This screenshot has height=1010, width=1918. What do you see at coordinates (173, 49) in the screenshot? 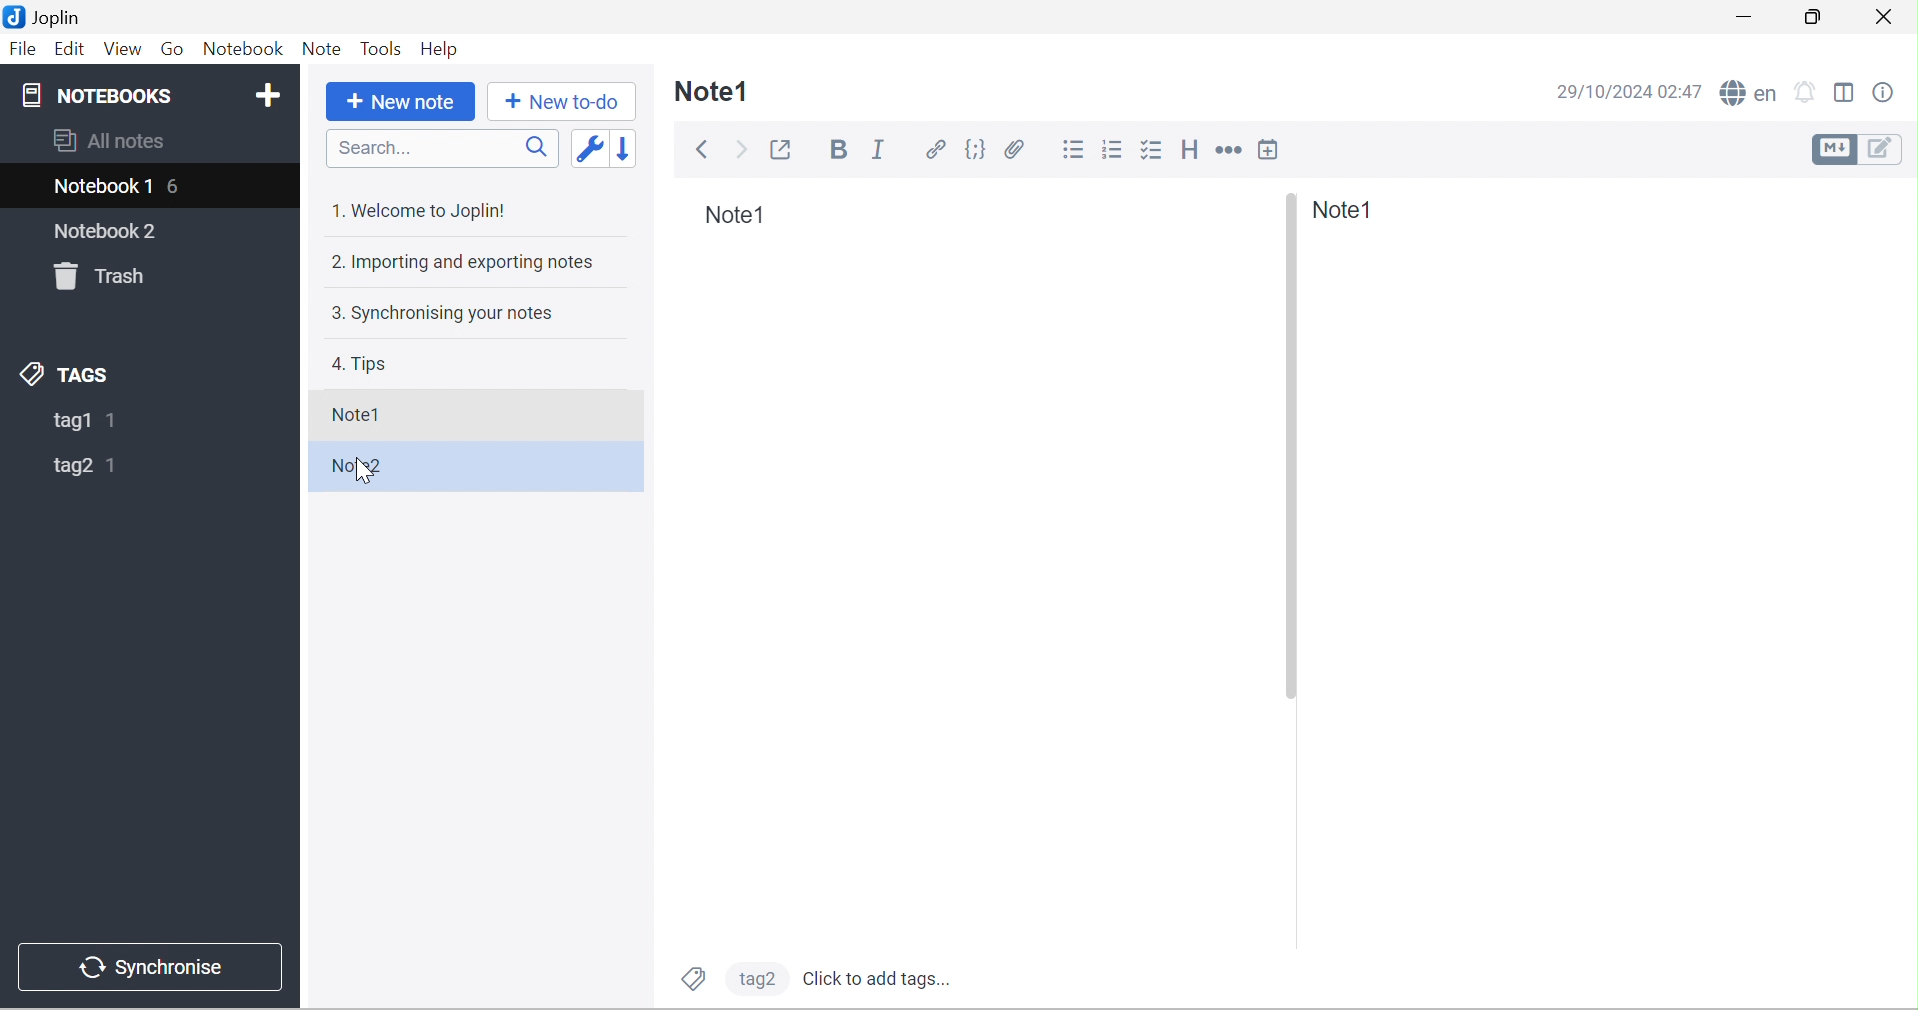
I see `Go` at bounding box center [173, 49].